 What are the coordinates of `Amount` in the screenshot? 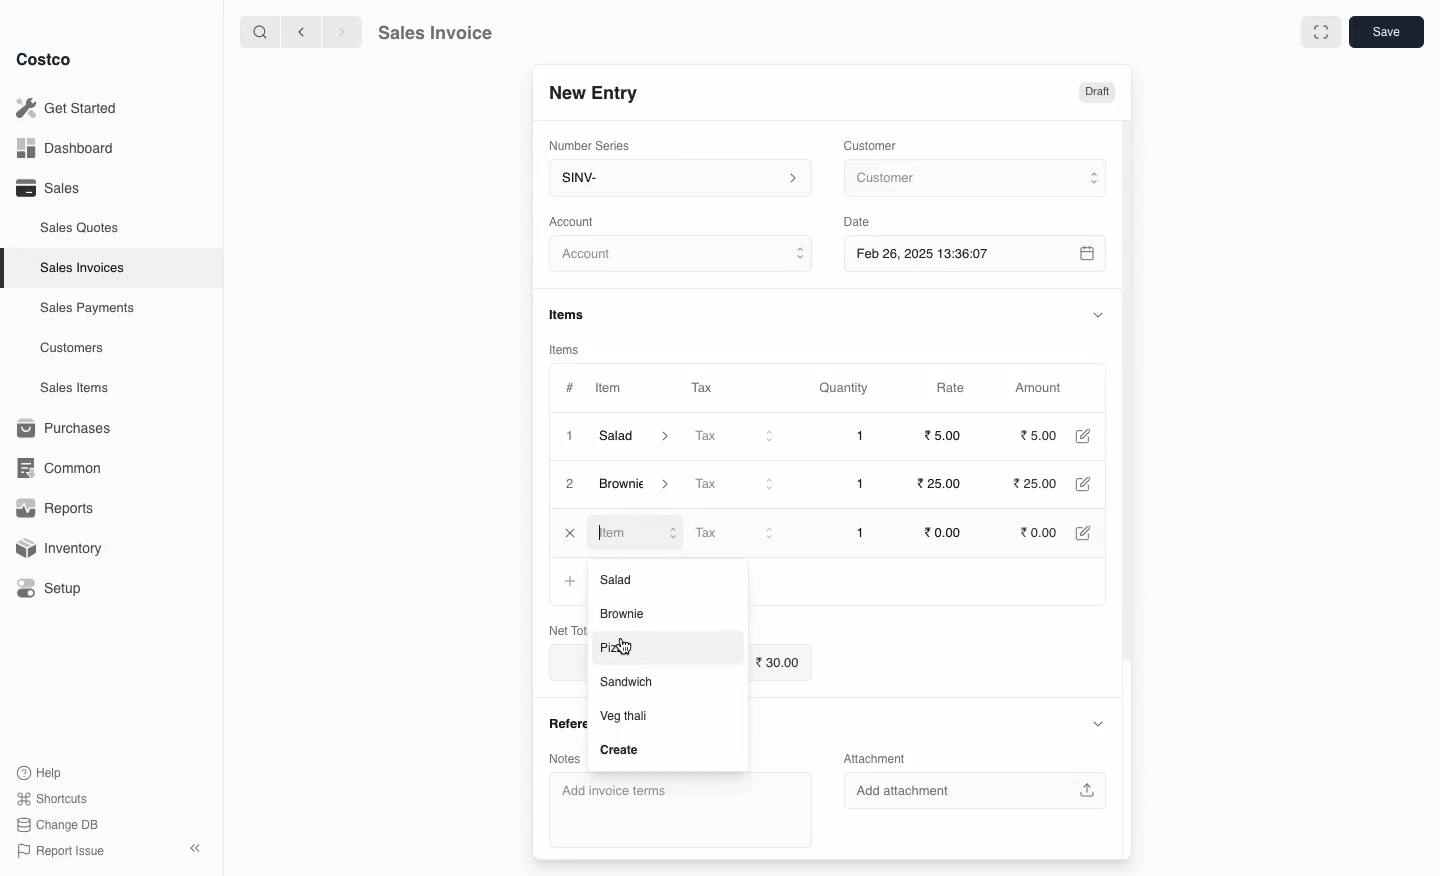 It's located at (1044, 388).